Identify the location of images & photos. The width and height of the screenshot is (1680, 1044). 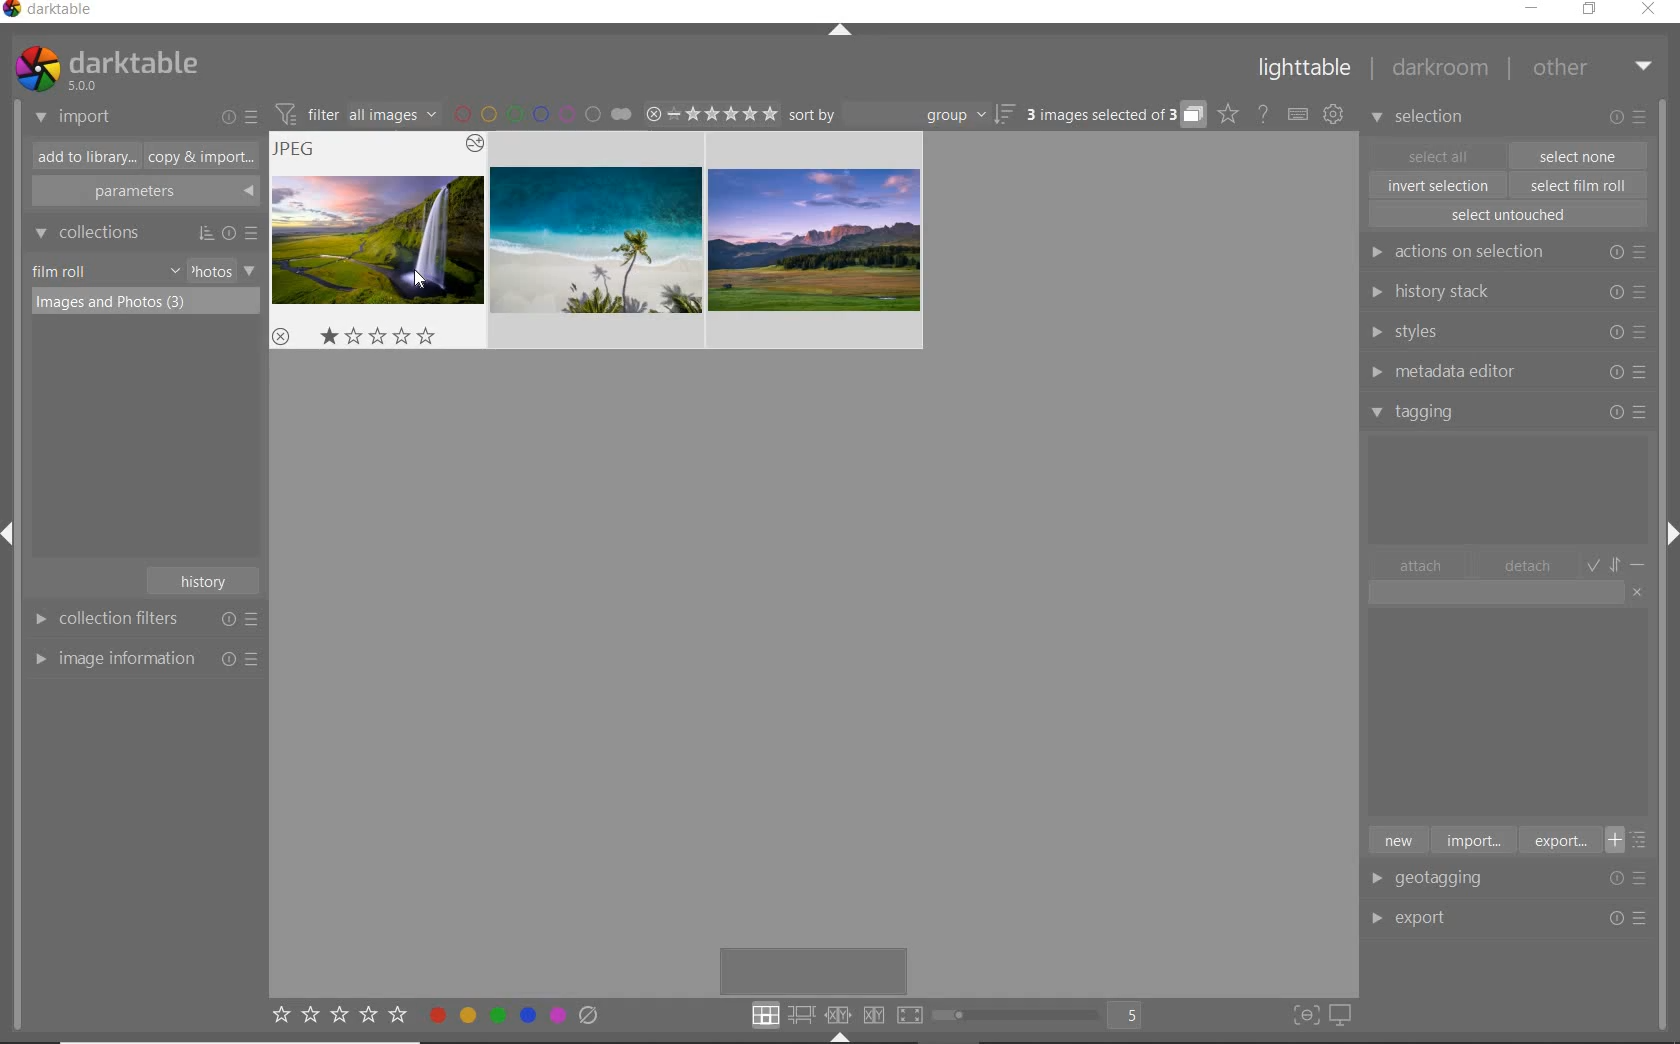
(146, 303).